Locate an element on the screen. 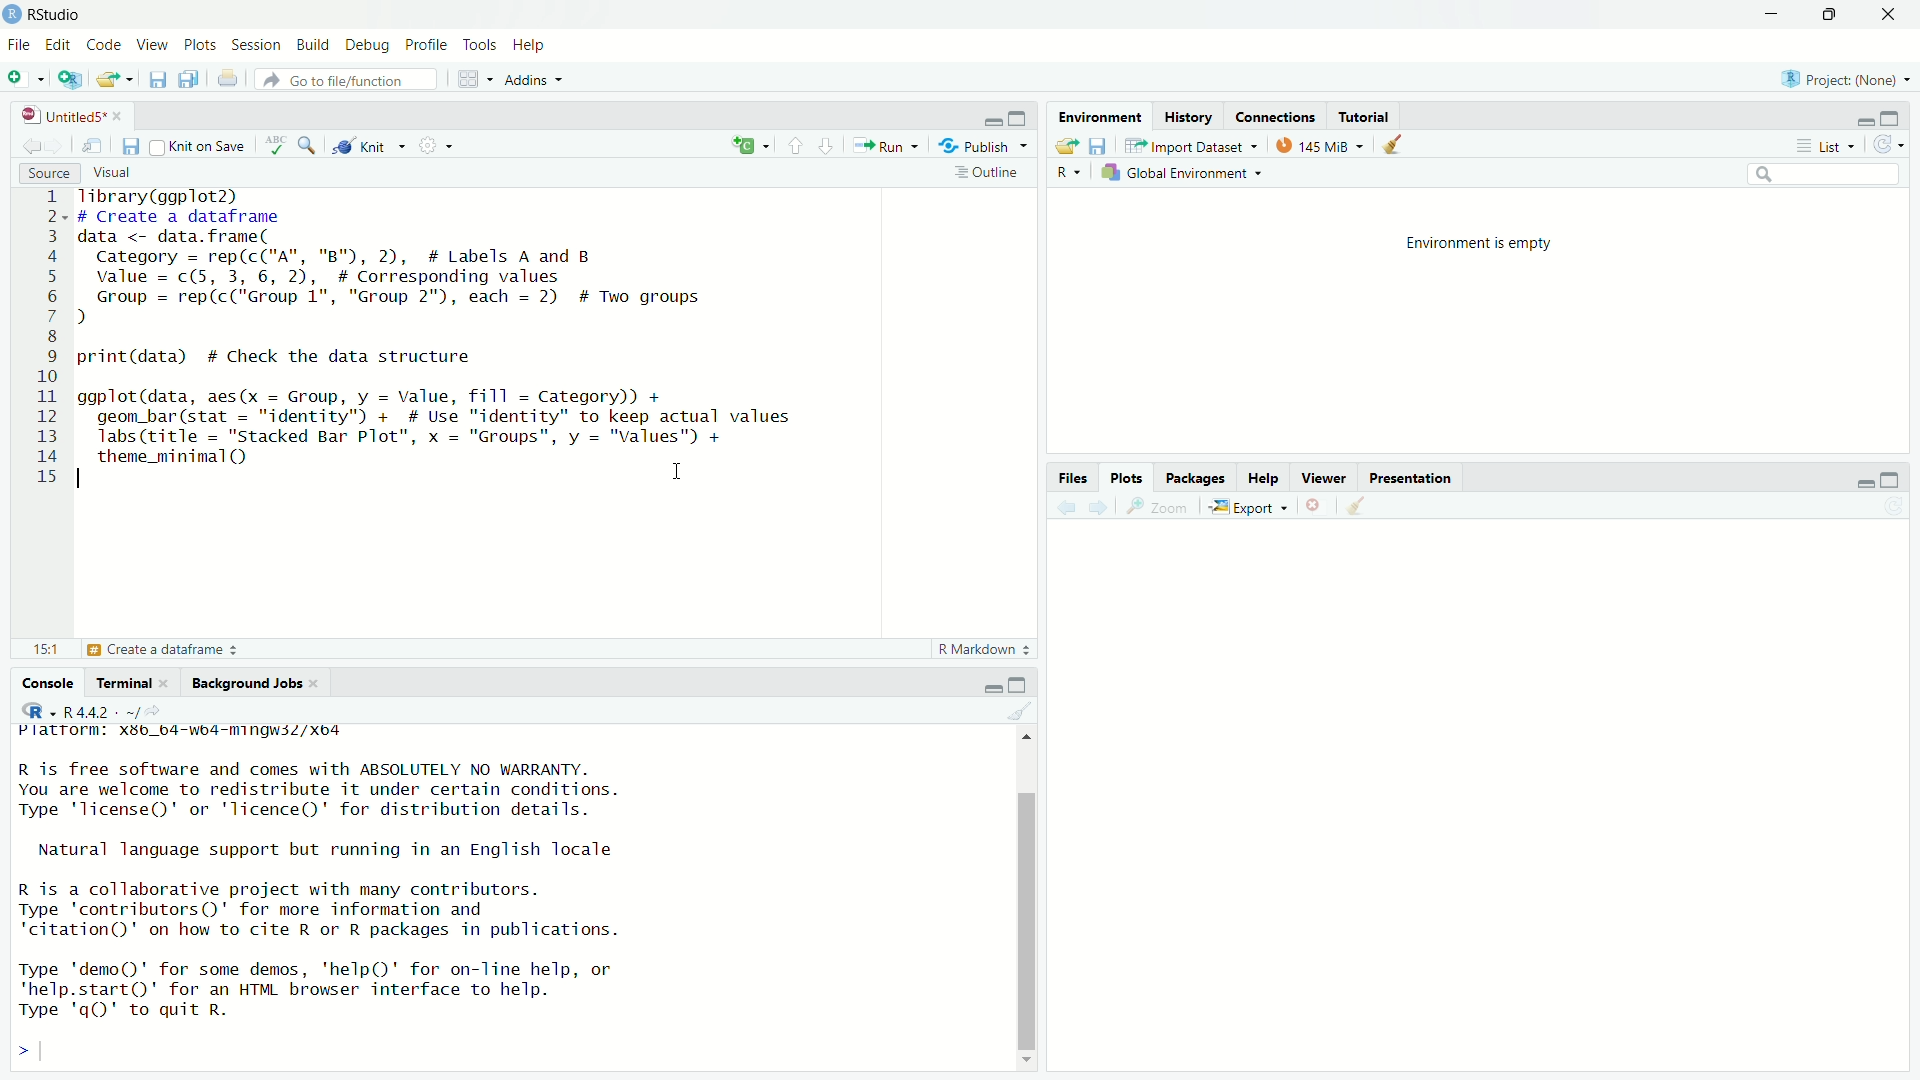 This screenshot has height=1080, width=1920. Environment is empty is located at coordinates (1484, 242).